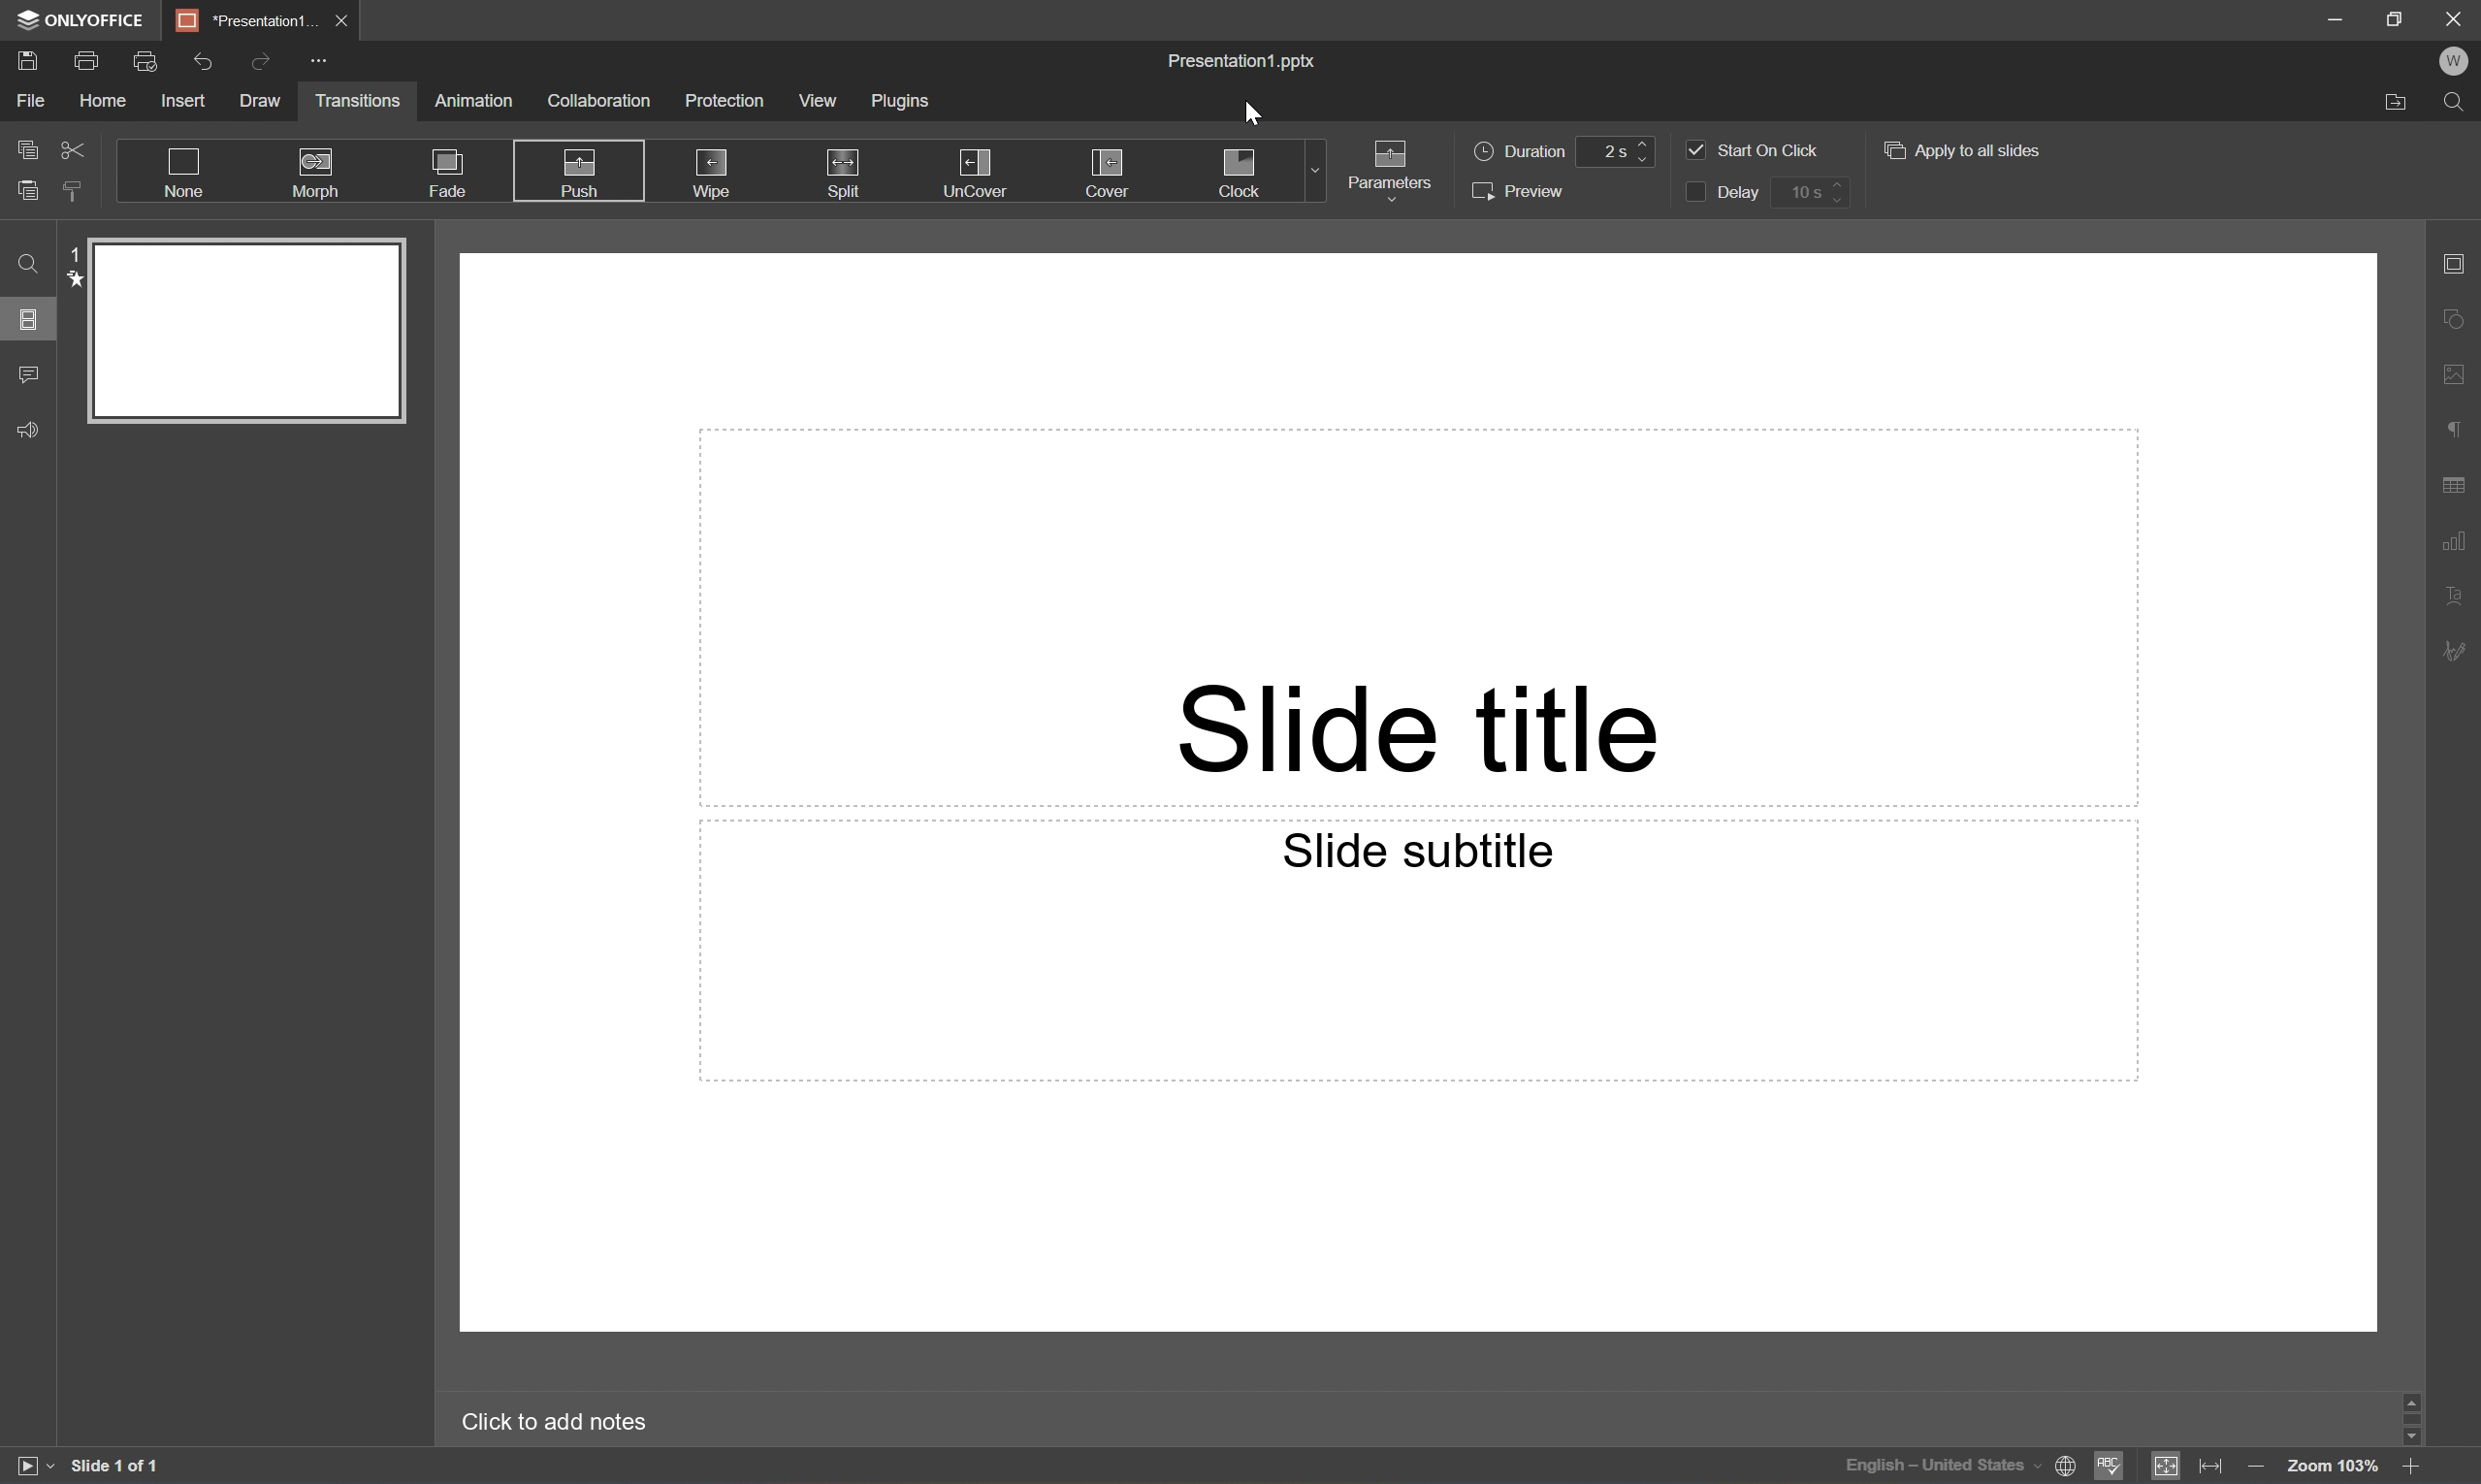  I want to click on Parameters, so click(1390, 170).